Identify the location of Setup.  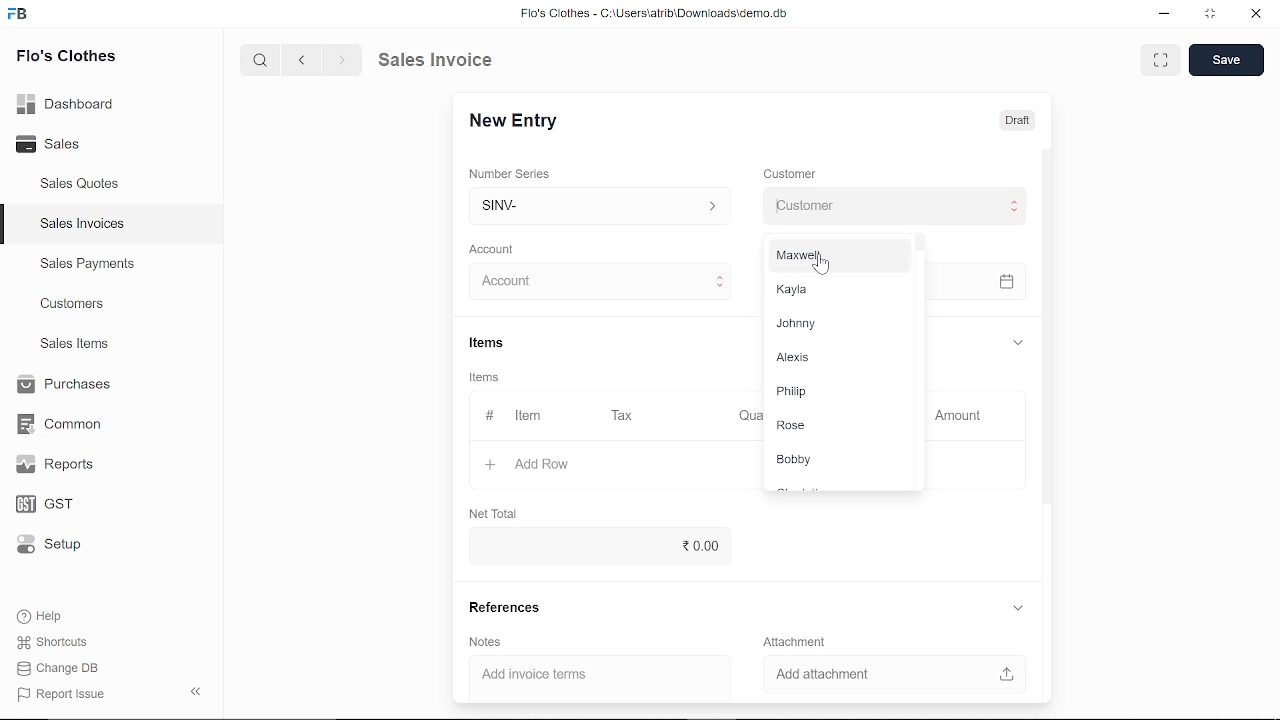
(54, 544).